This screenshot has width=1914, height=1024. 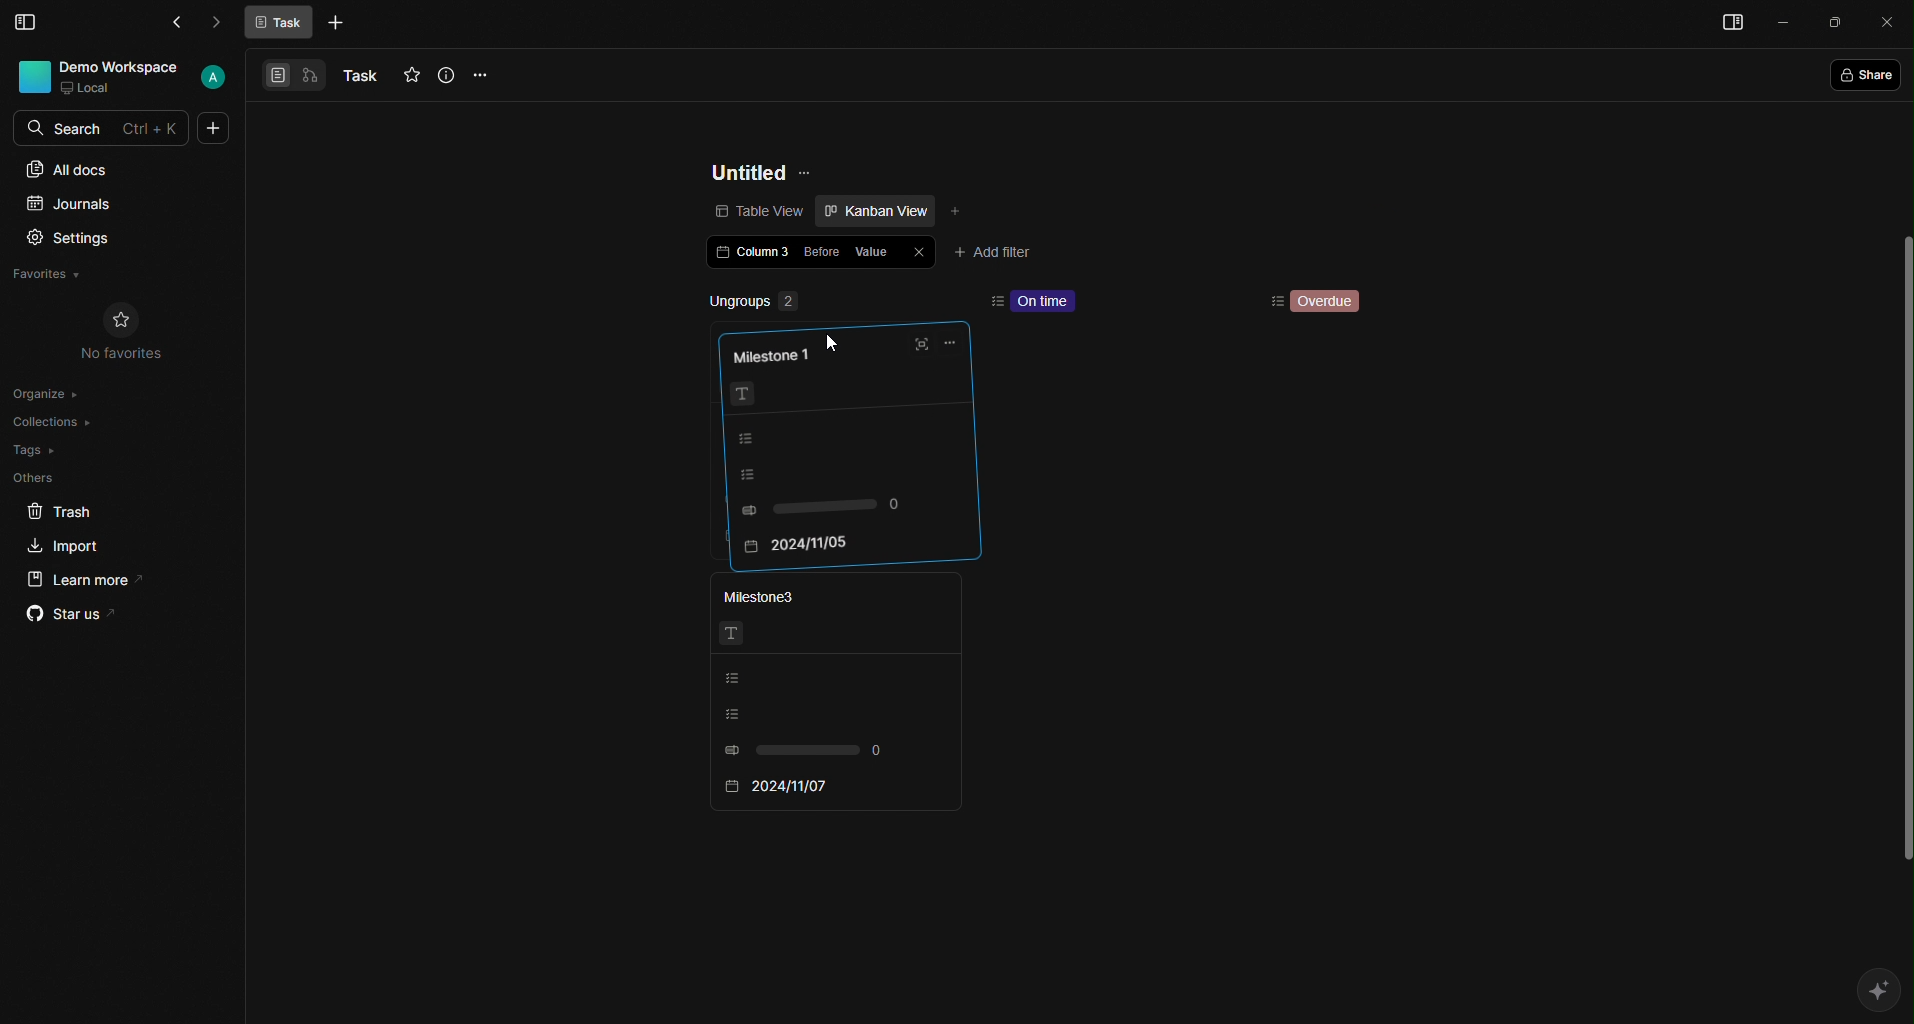 What do you see at coordinates (748, 383) in the screenshot?
I see `Text` at bounding box center [748, 383].